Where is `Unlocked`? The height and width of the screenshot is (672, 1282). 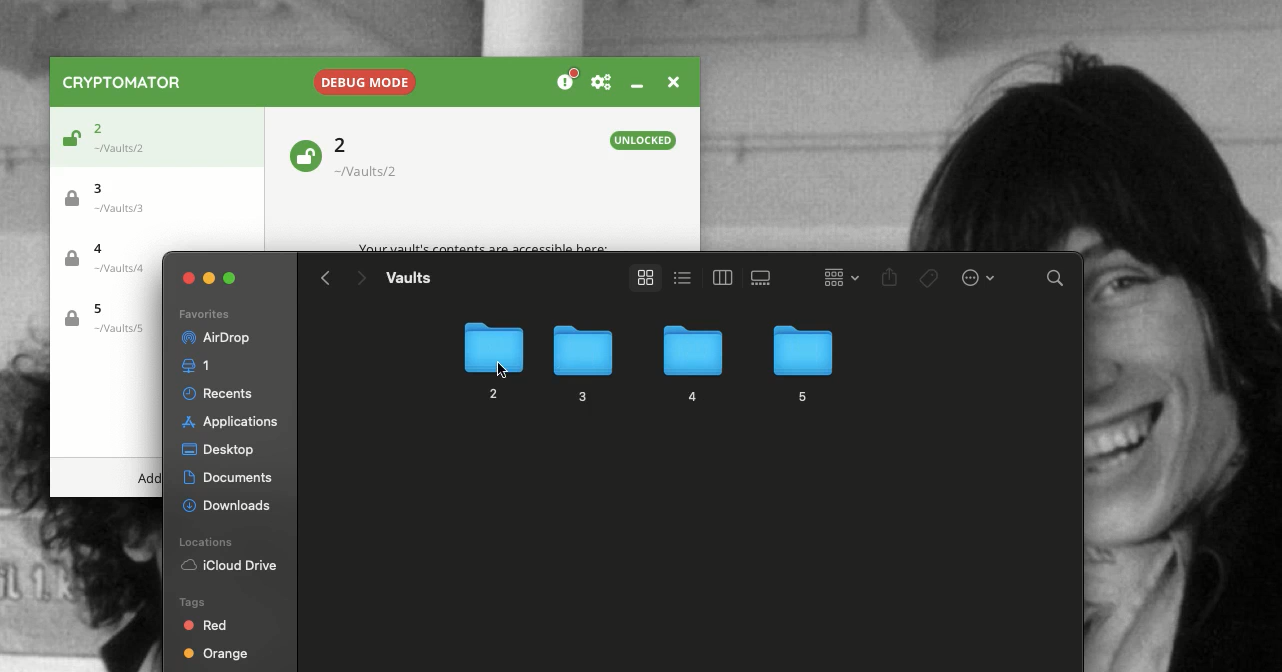
Unlocked is located at coordinates (304, 154).